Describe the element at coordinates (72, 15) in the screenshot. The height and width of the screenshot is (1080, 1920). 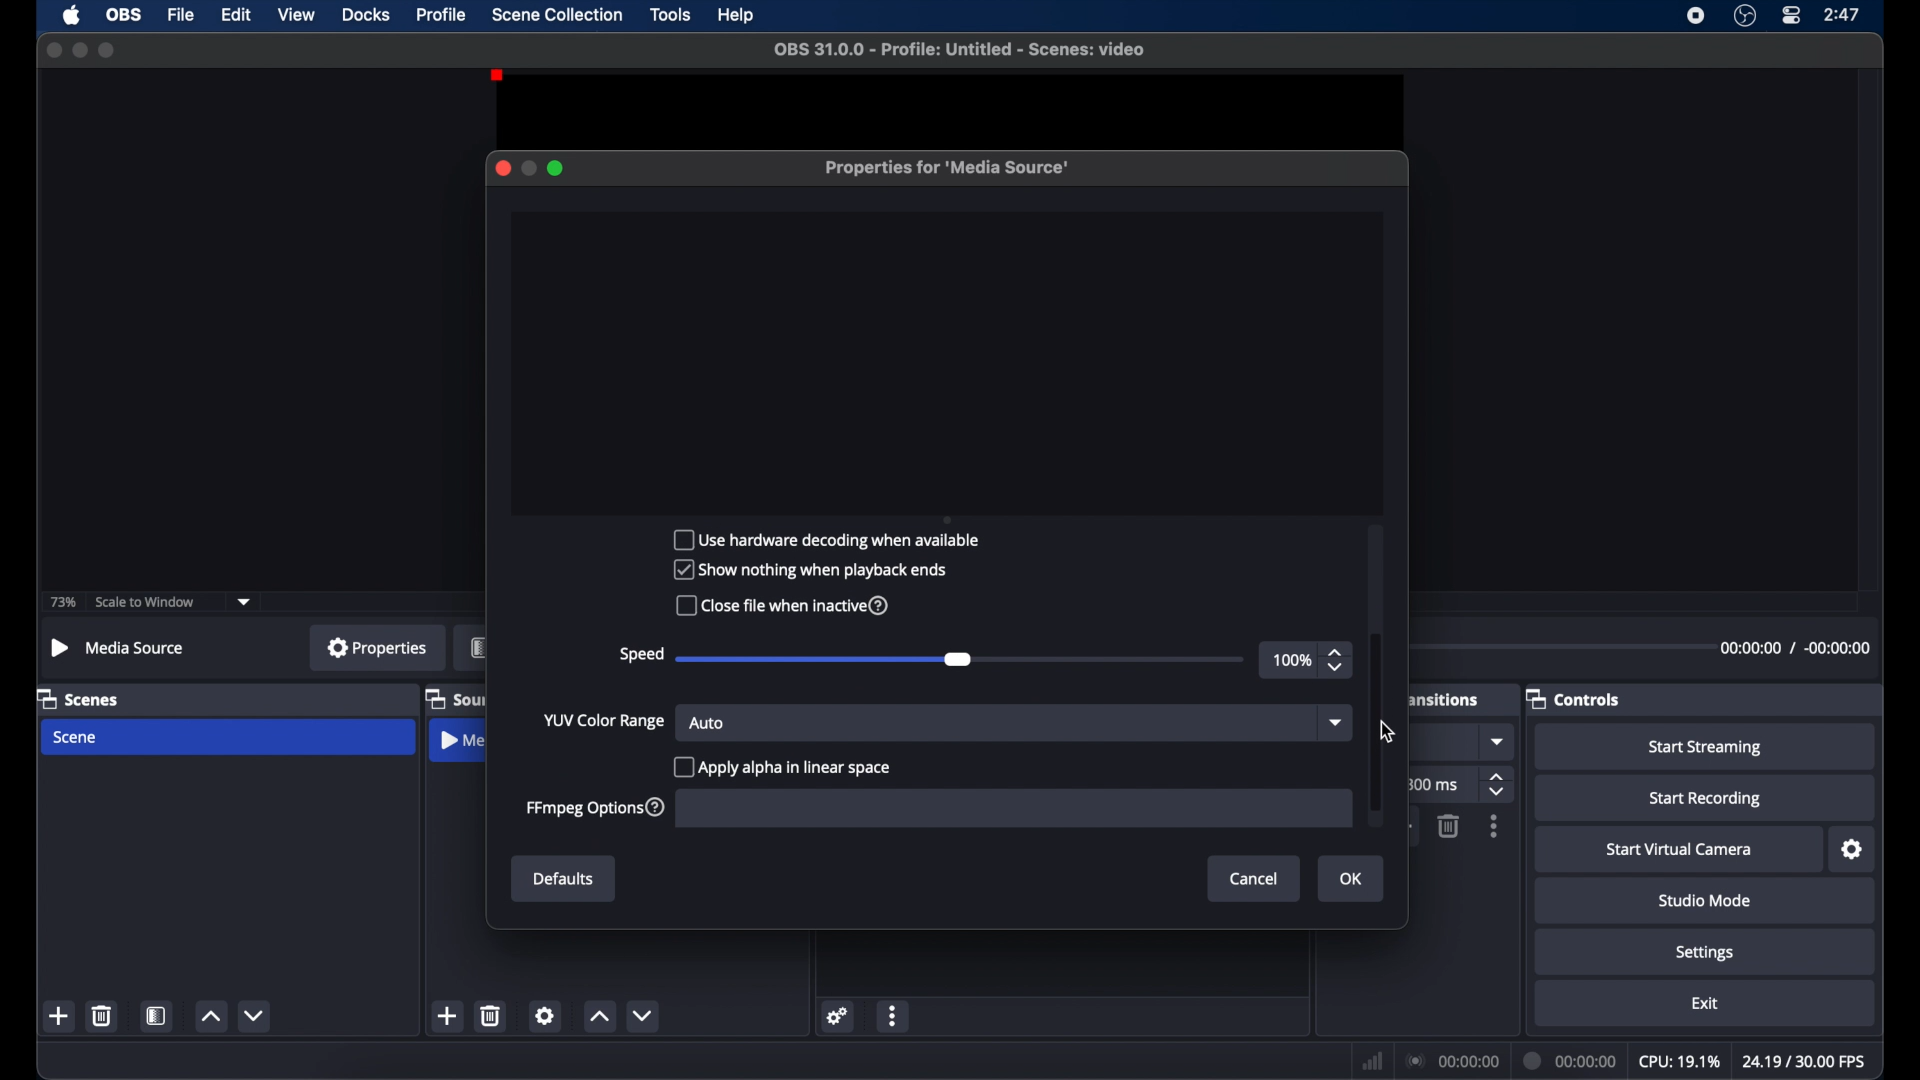
I see `apple icon` at that location.